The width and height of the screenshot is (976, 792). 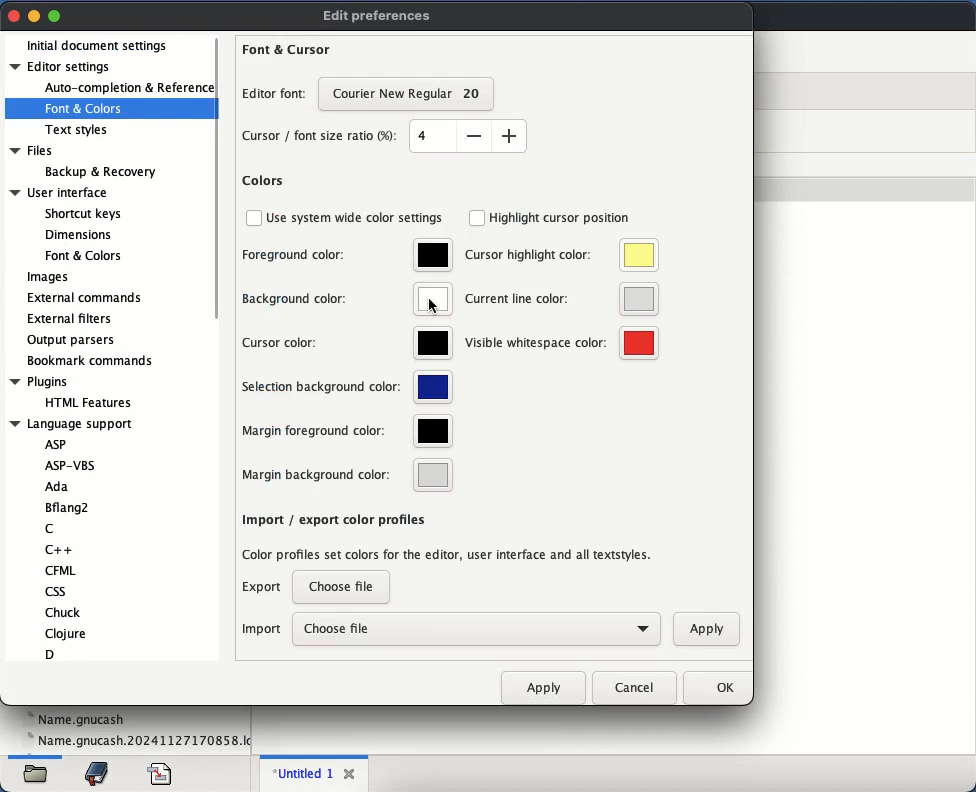 What do you see at coordinates (348, 299) in the screenshot?
I see `background color` at bounding box center [348, 299].